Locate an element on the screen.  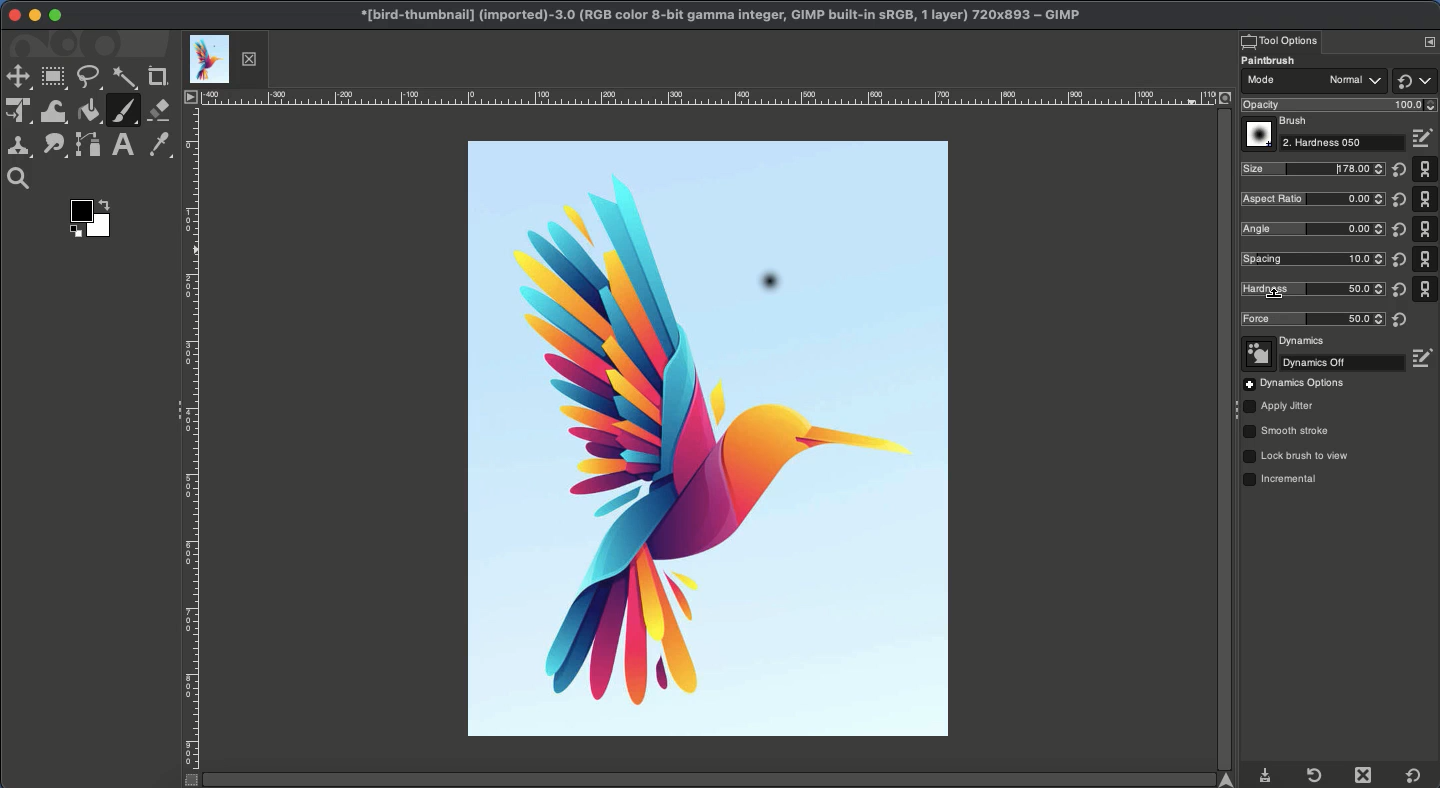
Fuzzy selector is located at coordinates (125, 79).